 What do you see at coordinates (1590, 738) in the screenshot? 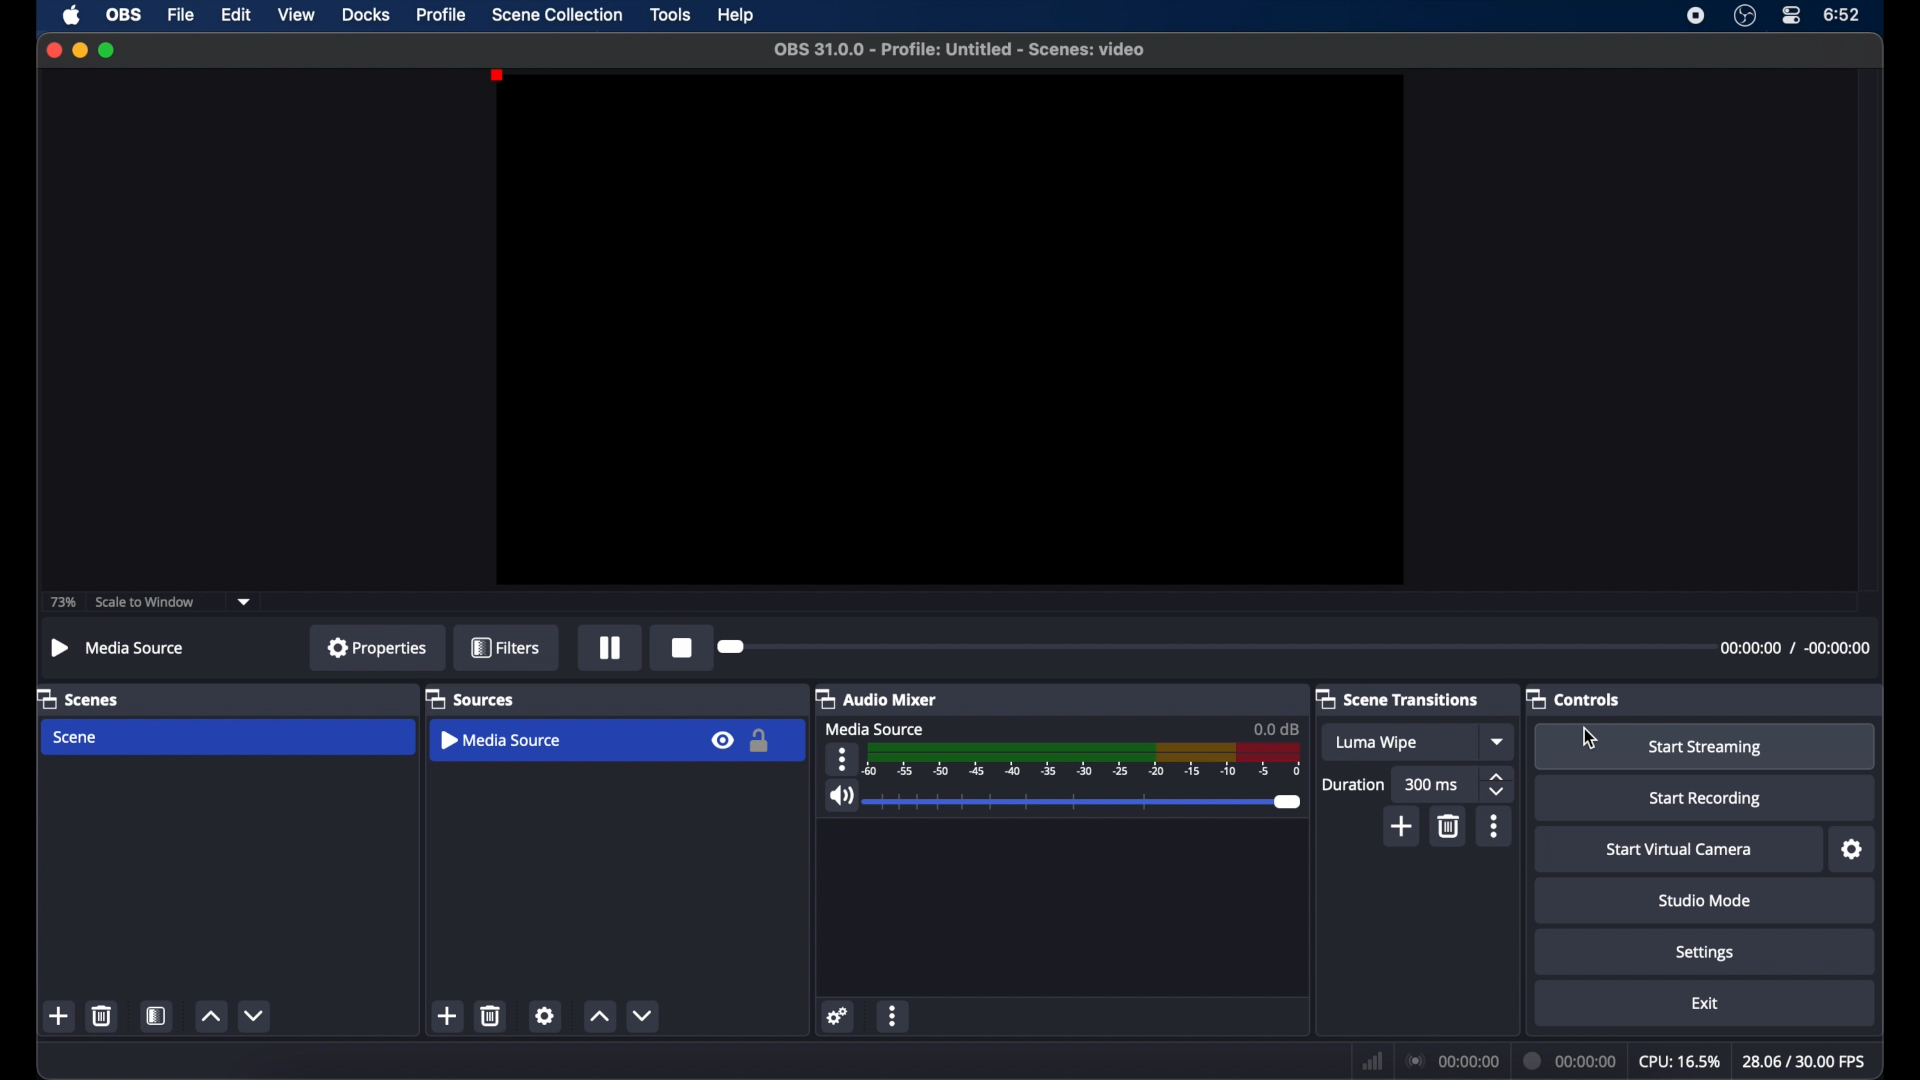
I see `cursor` at bounding box center [1590, 738].